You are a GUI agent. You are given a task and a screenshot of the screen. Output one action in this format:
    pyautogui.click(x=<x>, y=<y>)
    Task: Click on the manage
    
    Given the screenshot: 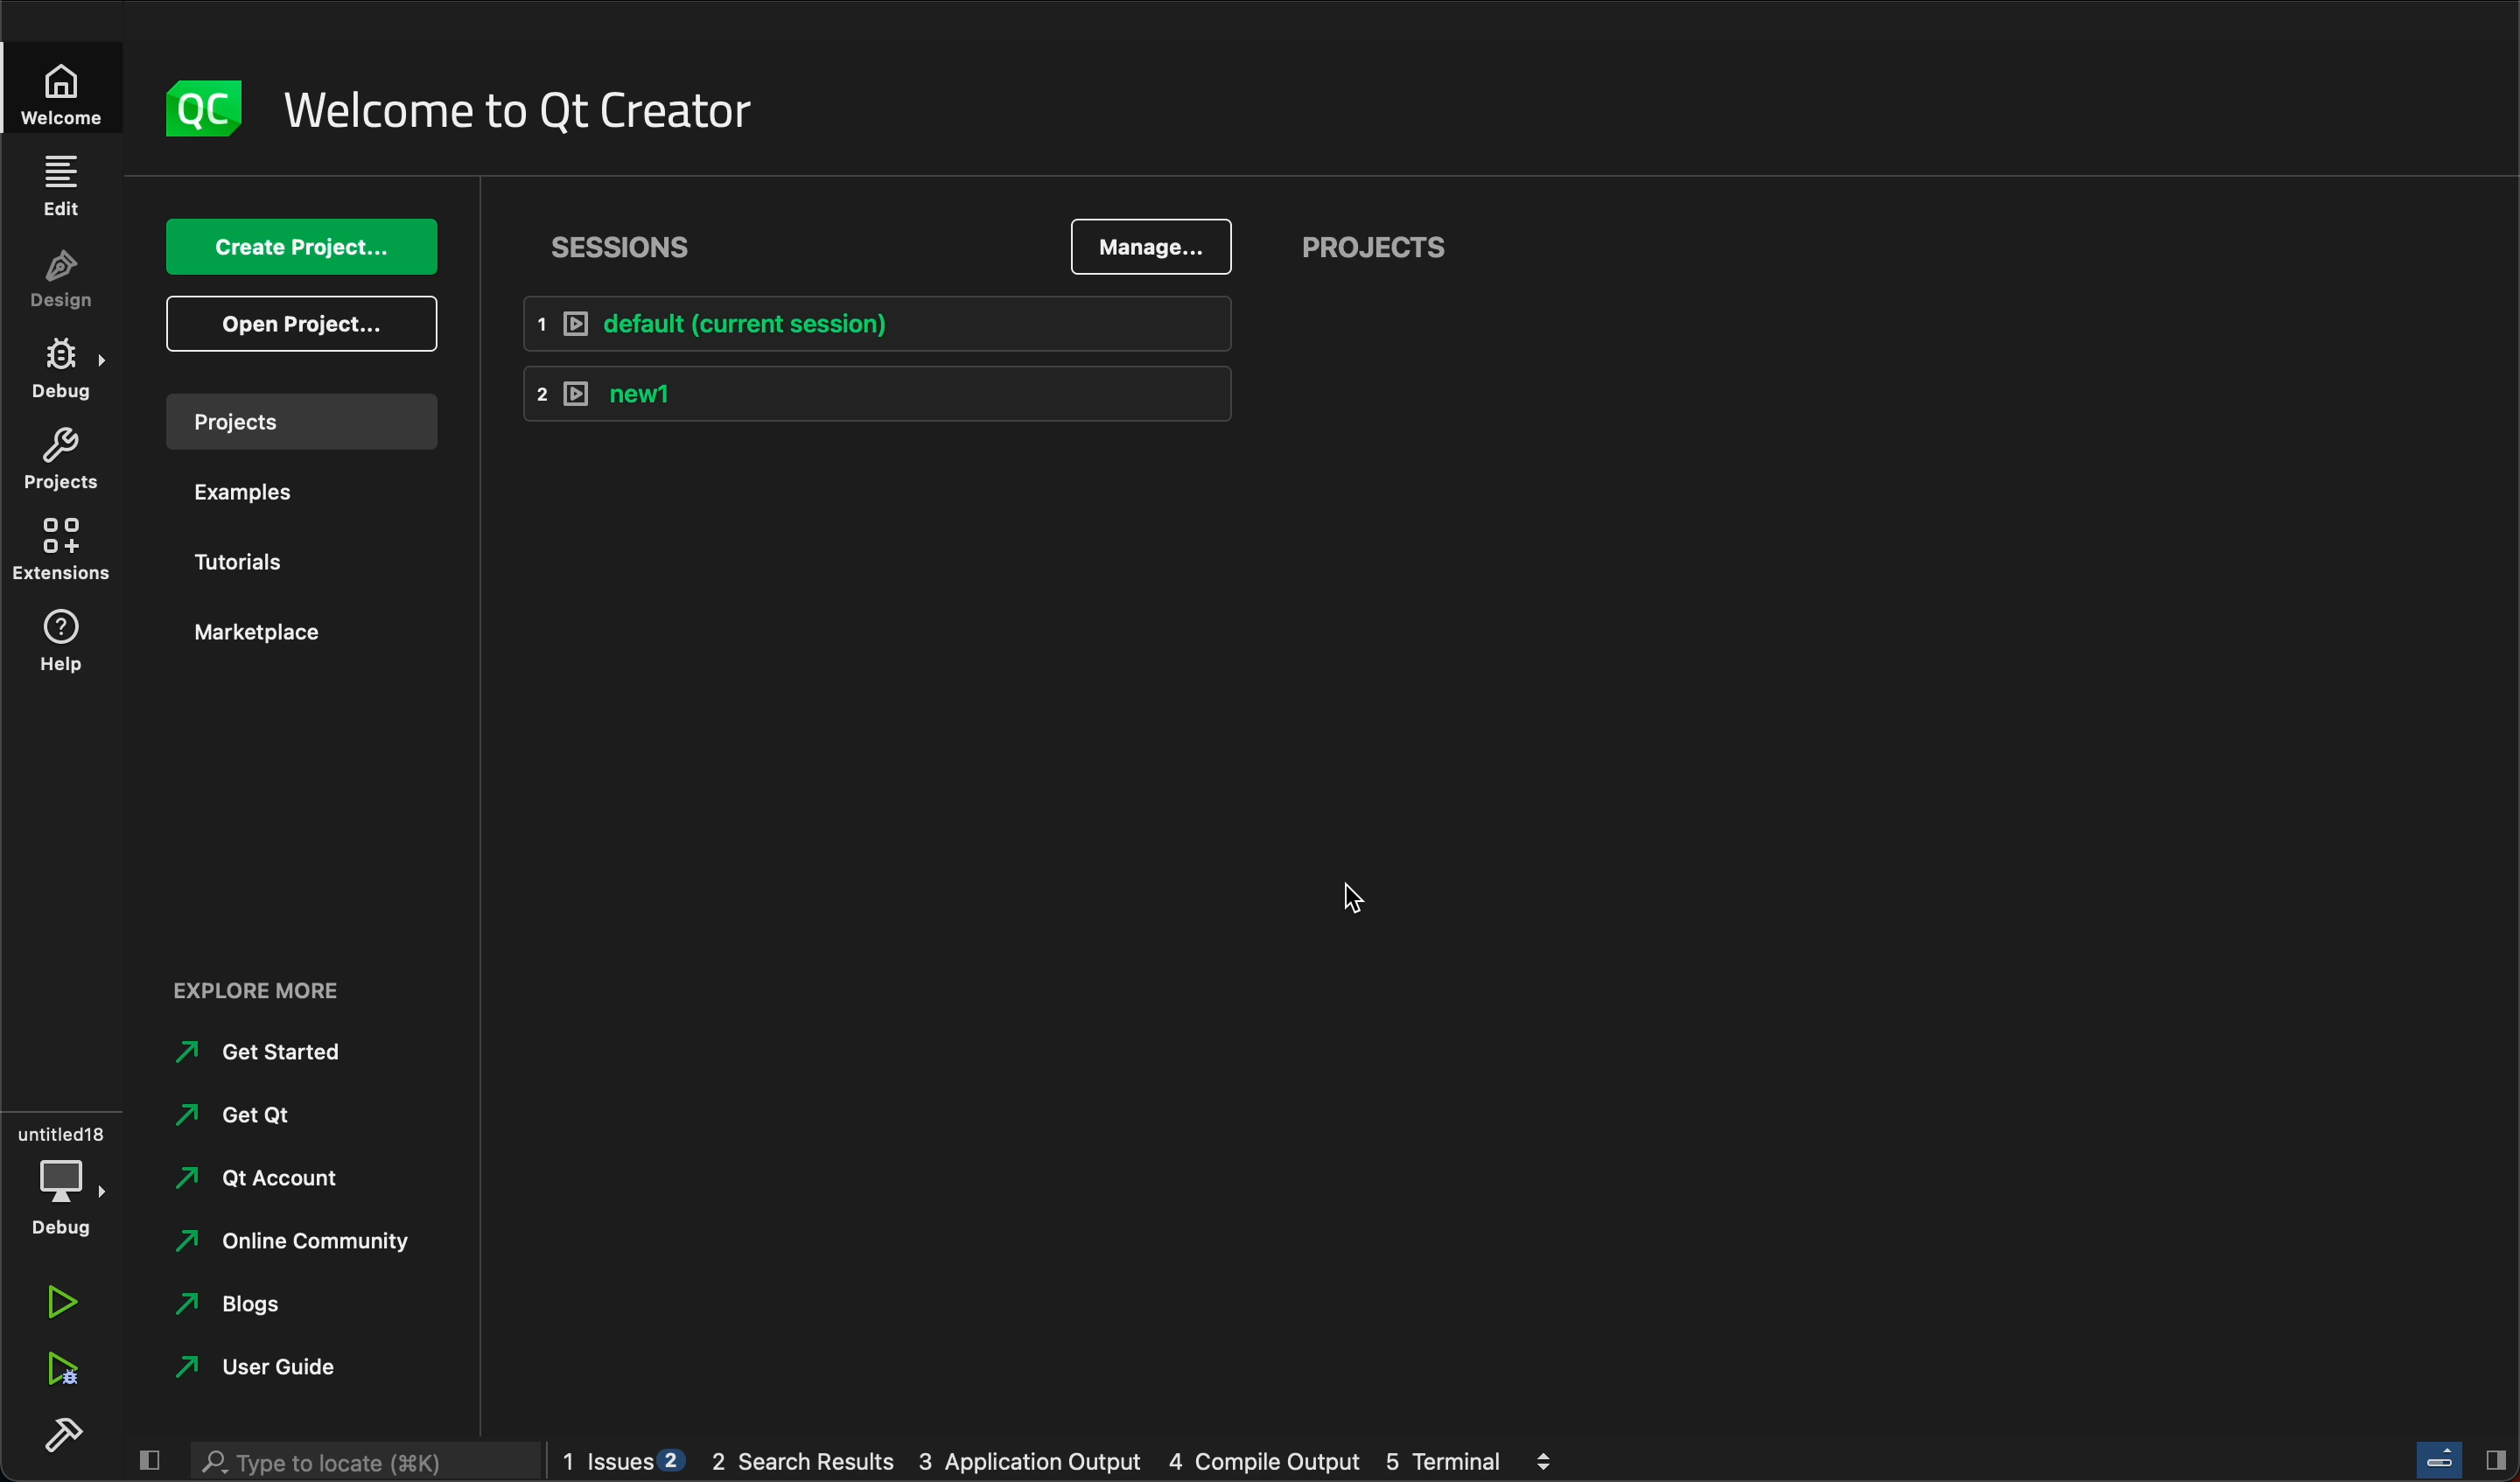 What is the action you would take?
    pyautogui.click(x=1152, y=250)
    